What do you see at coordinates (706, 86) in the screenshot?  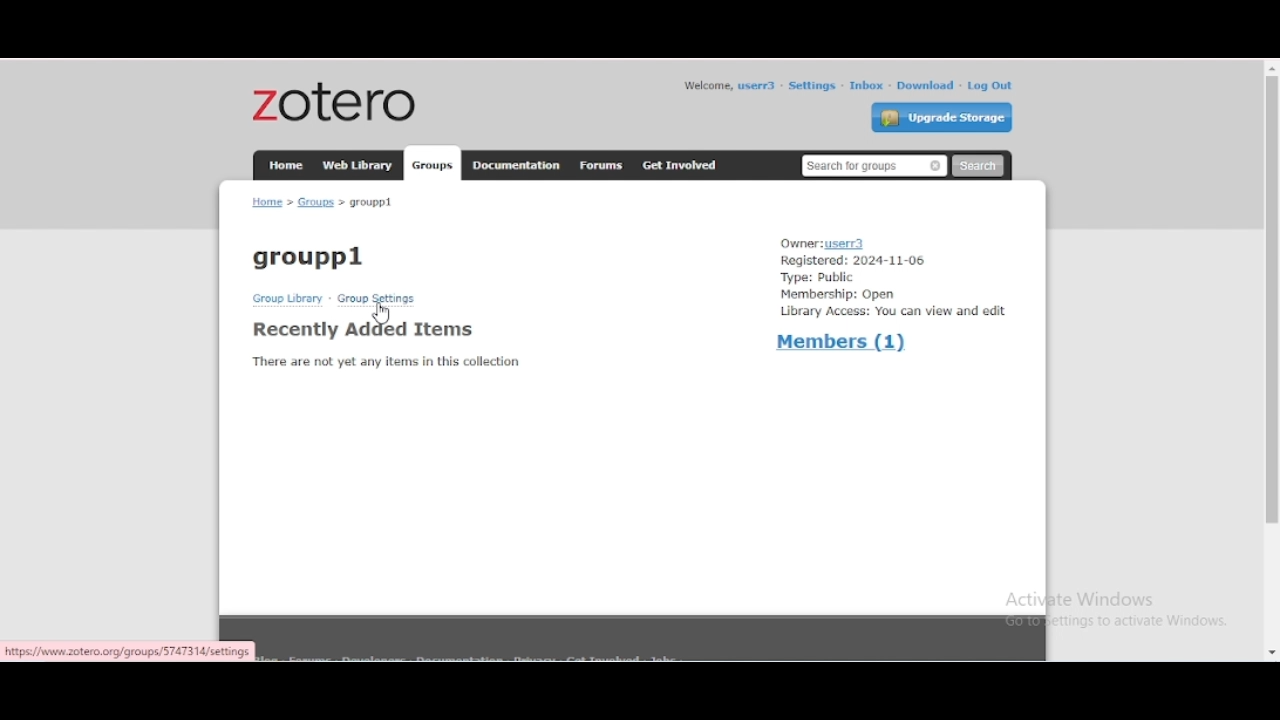 I see `welcome` at bounding box center [706, 86].